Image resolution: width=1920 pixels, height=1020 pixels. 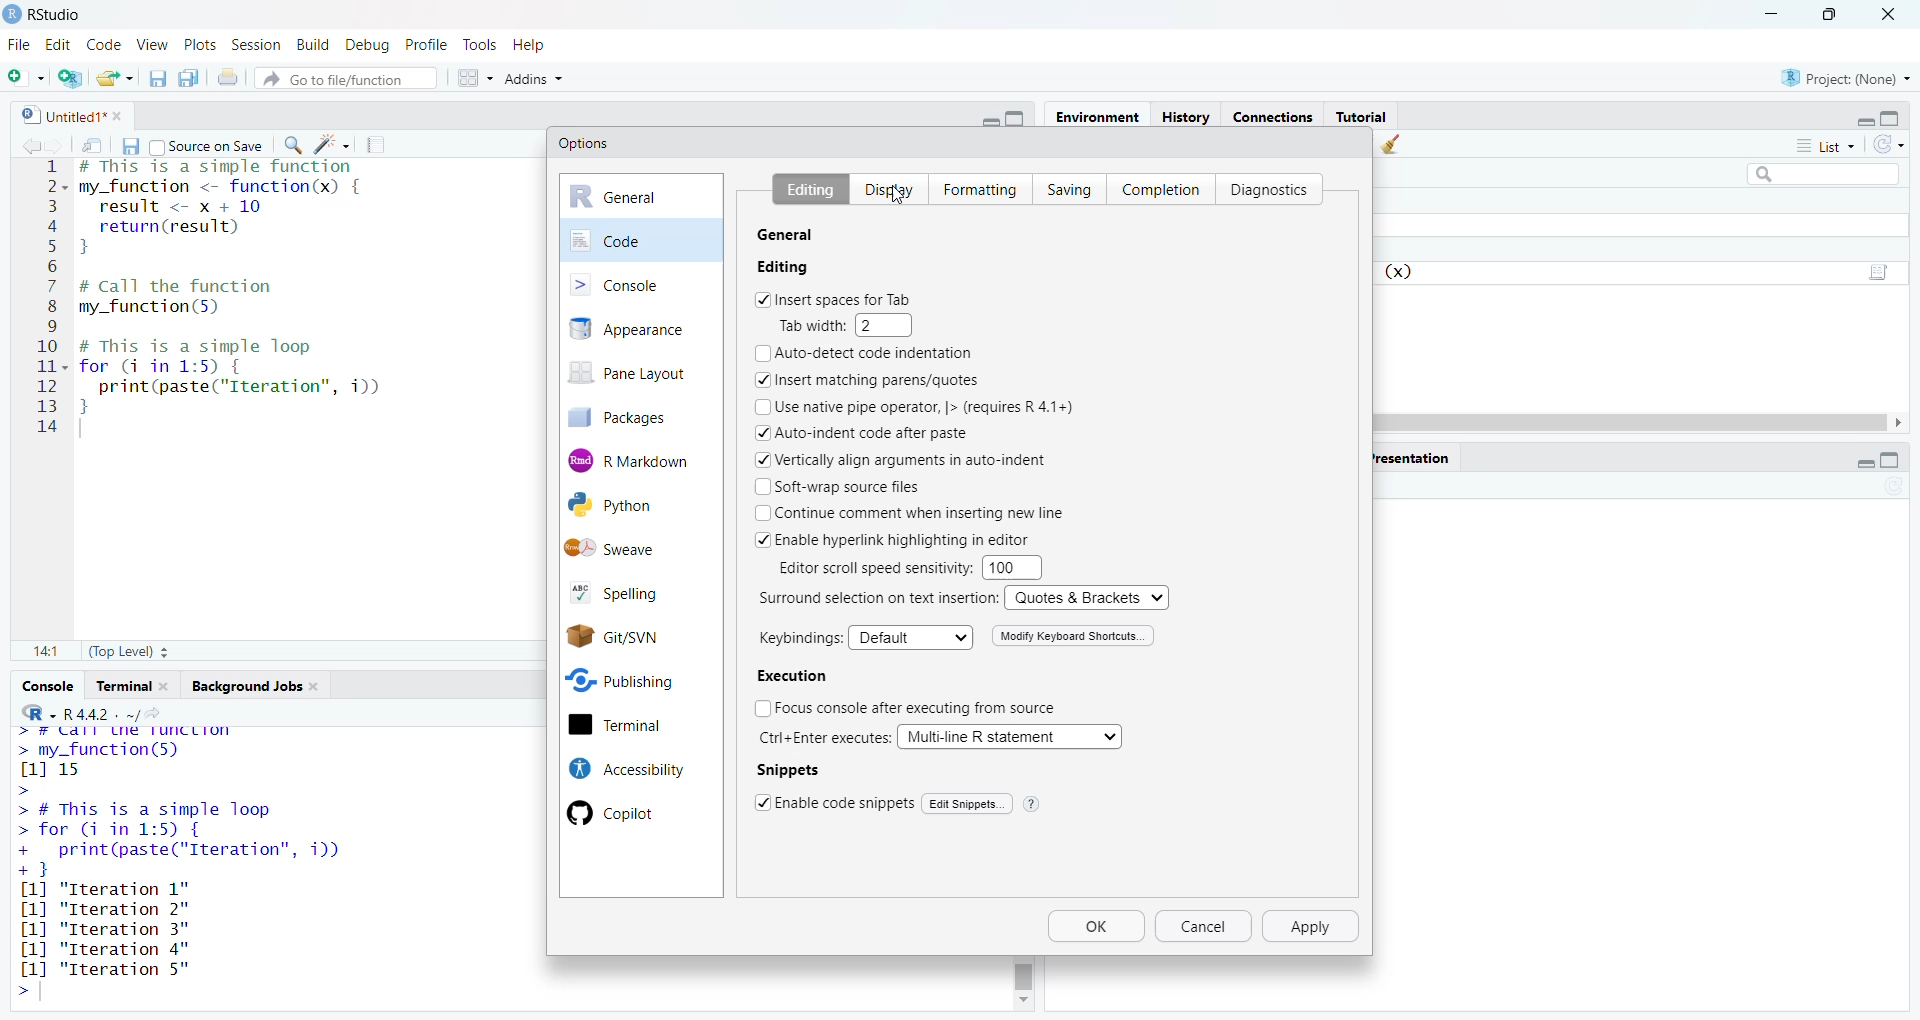 I want to click on minimize, so click(x=1856, y=463).